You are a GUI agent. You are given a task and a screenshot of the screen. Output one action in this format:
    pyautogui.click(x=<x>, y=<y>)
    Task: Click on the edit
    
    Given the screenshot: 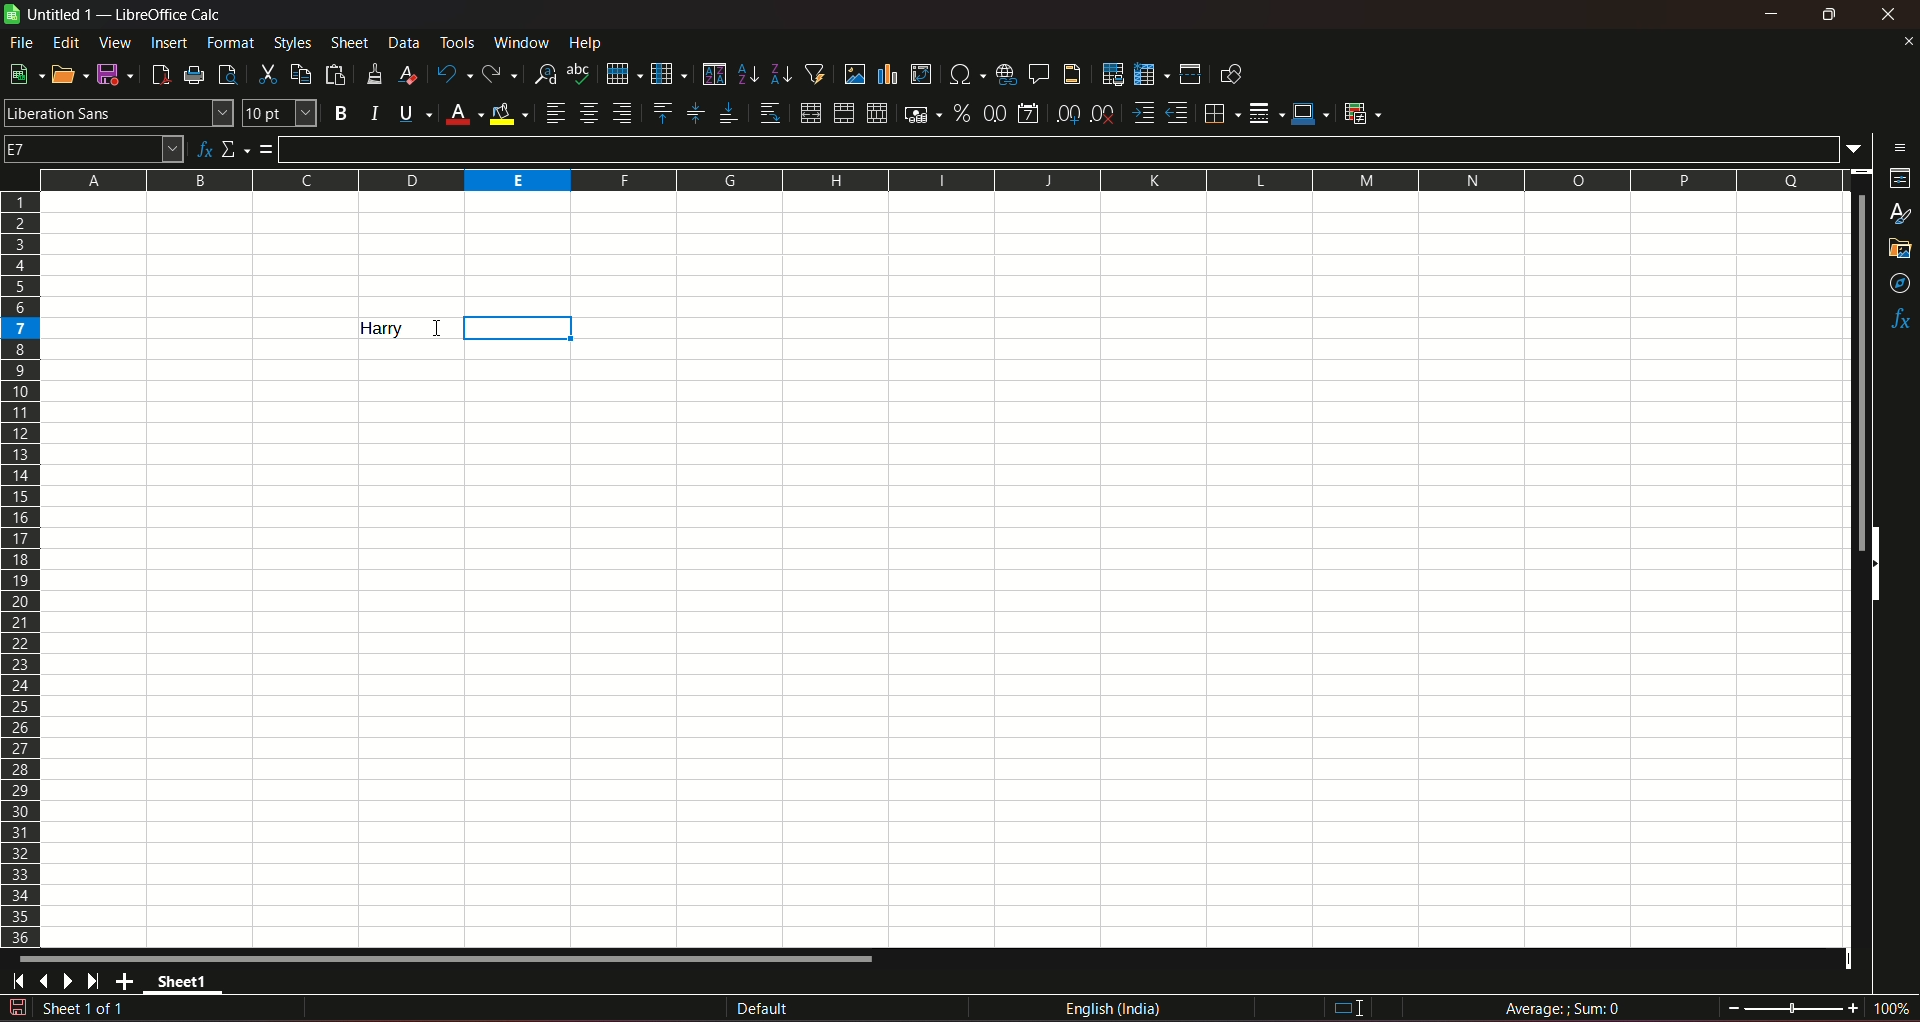 What is the action you would take?
    pyautogui.click(x=67, y=42)
    